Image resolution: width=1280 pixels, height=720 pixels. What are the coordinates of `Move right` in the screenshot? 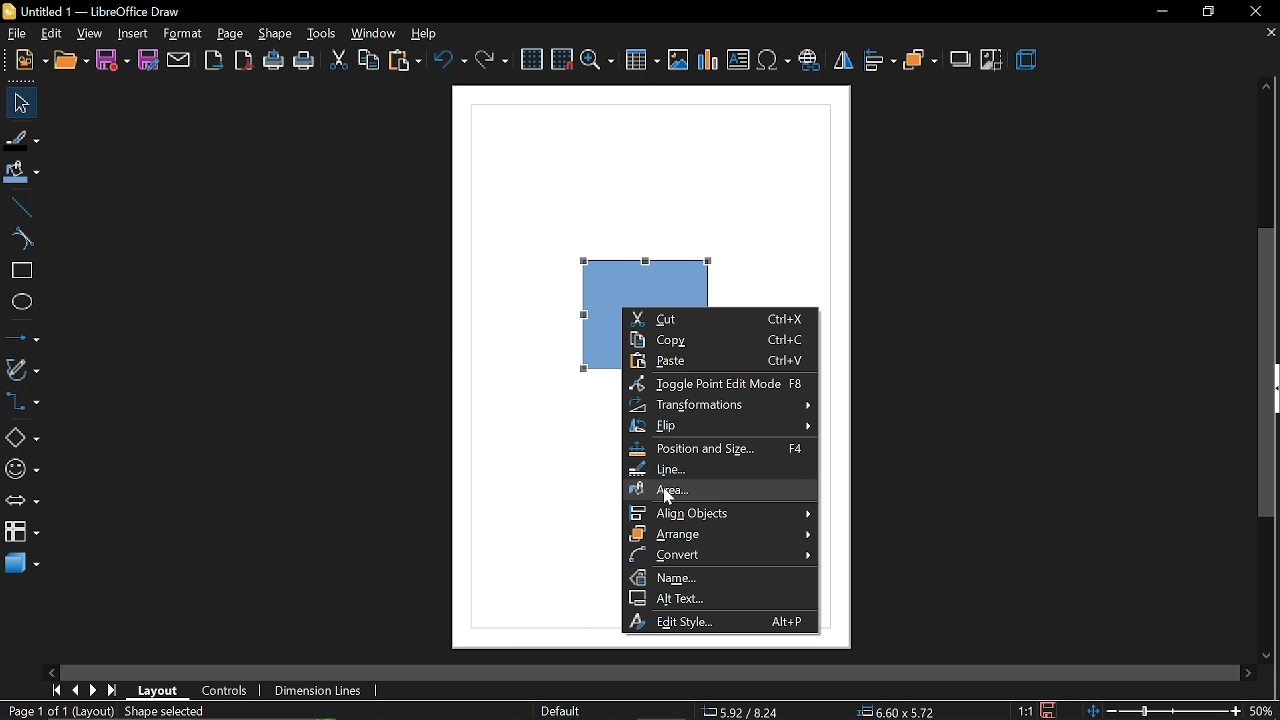 It's located at (1249, 673).